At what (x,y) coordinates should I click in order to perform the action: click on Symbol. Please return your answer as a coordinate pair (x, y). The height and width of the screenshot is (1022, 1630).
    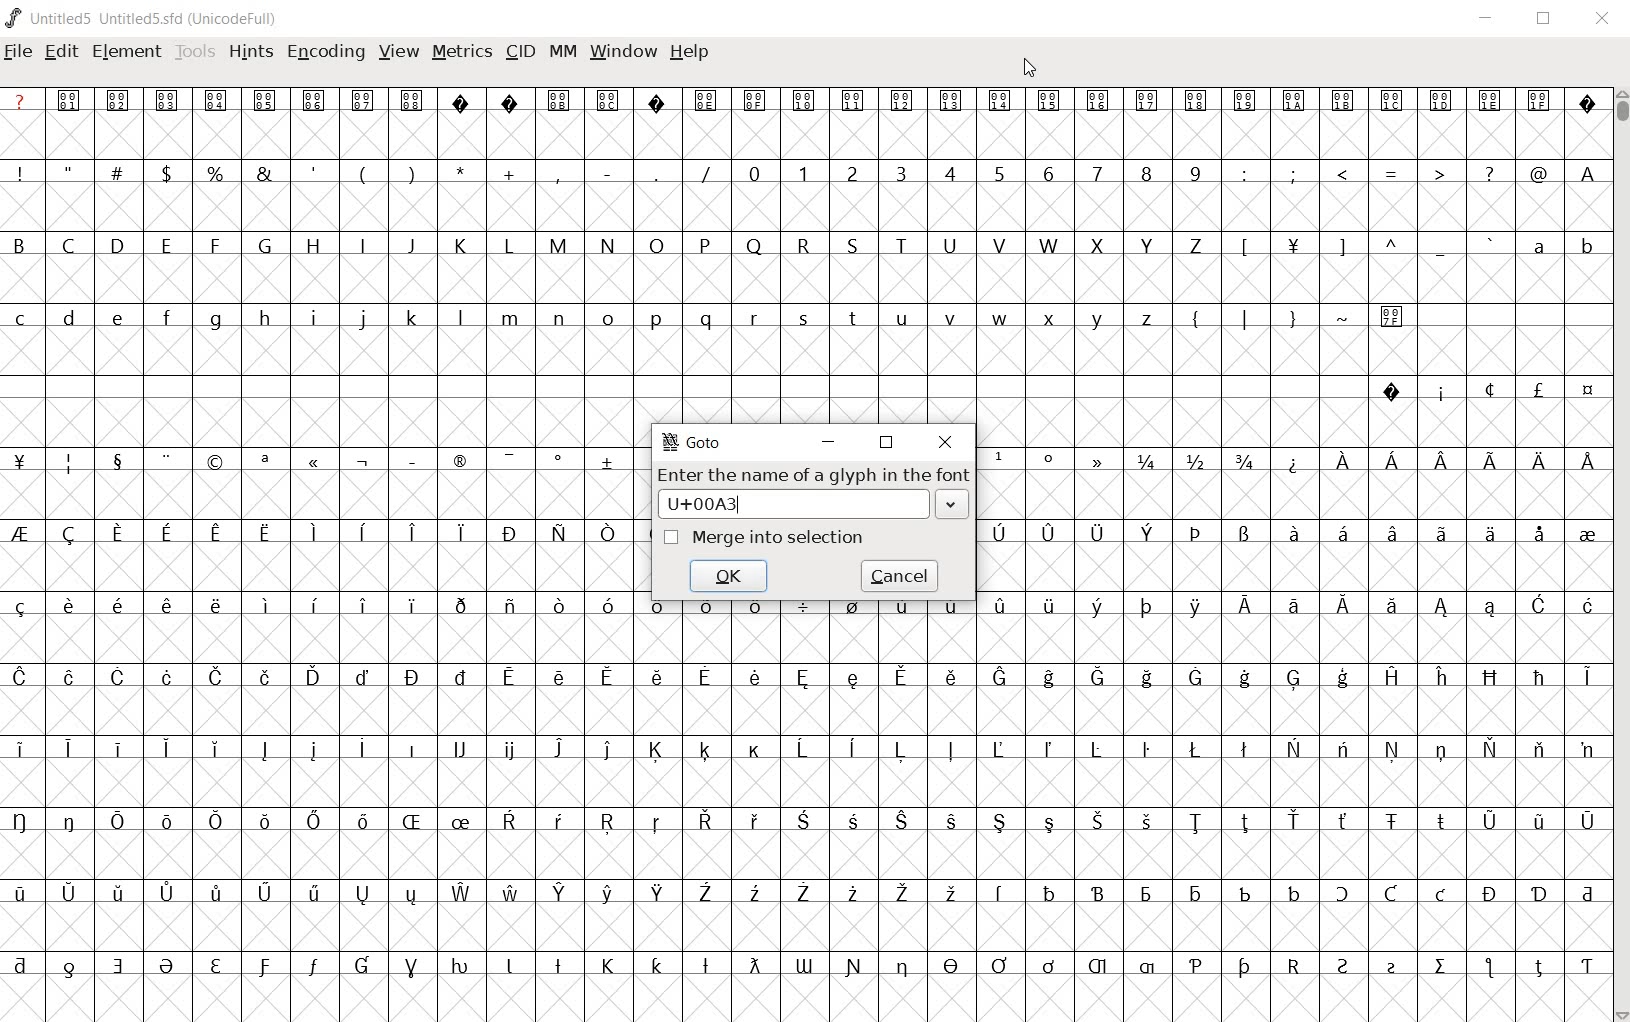
    Looking at the image, I should click on (509, 823).